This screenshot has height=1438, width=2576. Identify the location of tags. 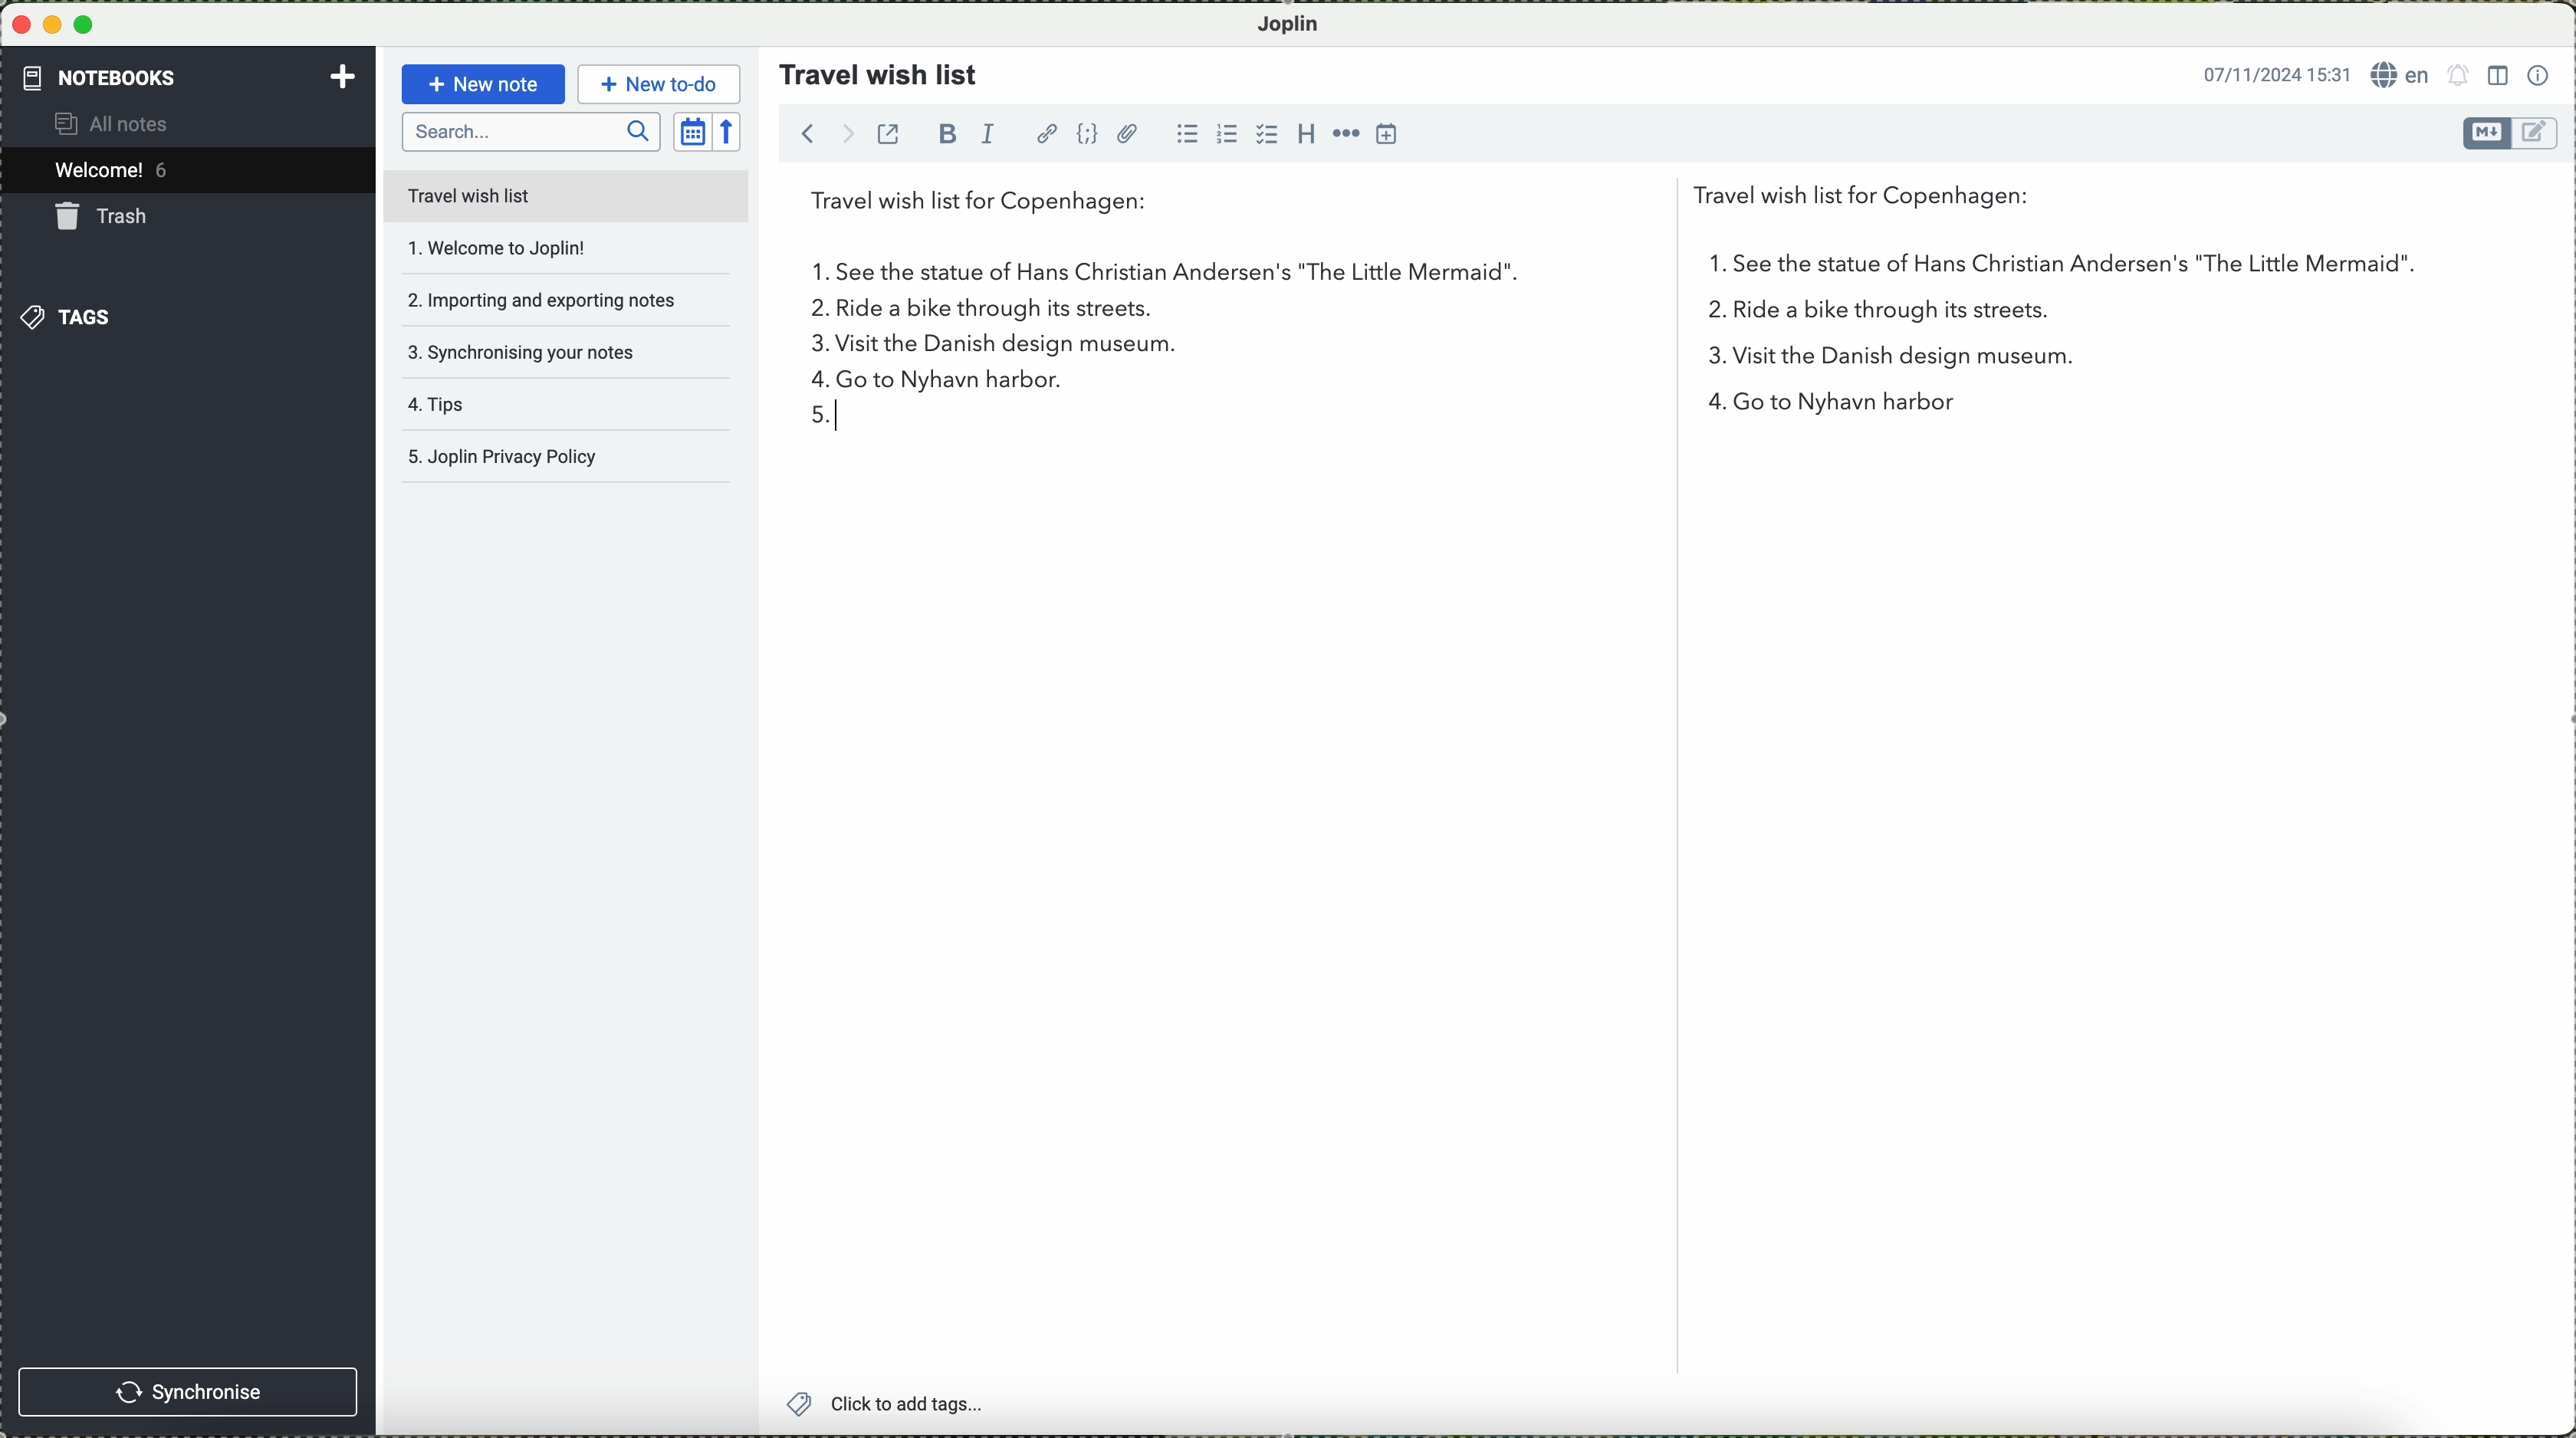
(69, 316).